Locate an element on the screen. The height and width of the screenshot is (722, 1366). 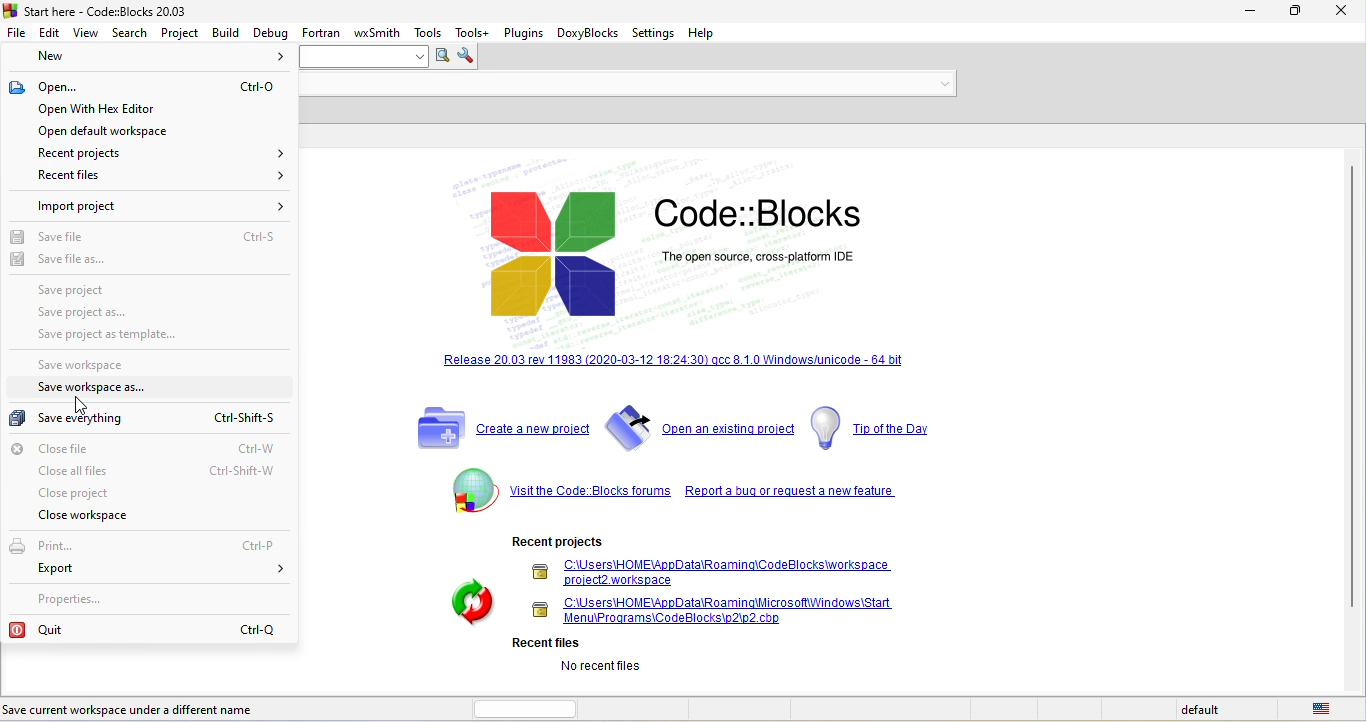
open is located at coordinates (146, 88).